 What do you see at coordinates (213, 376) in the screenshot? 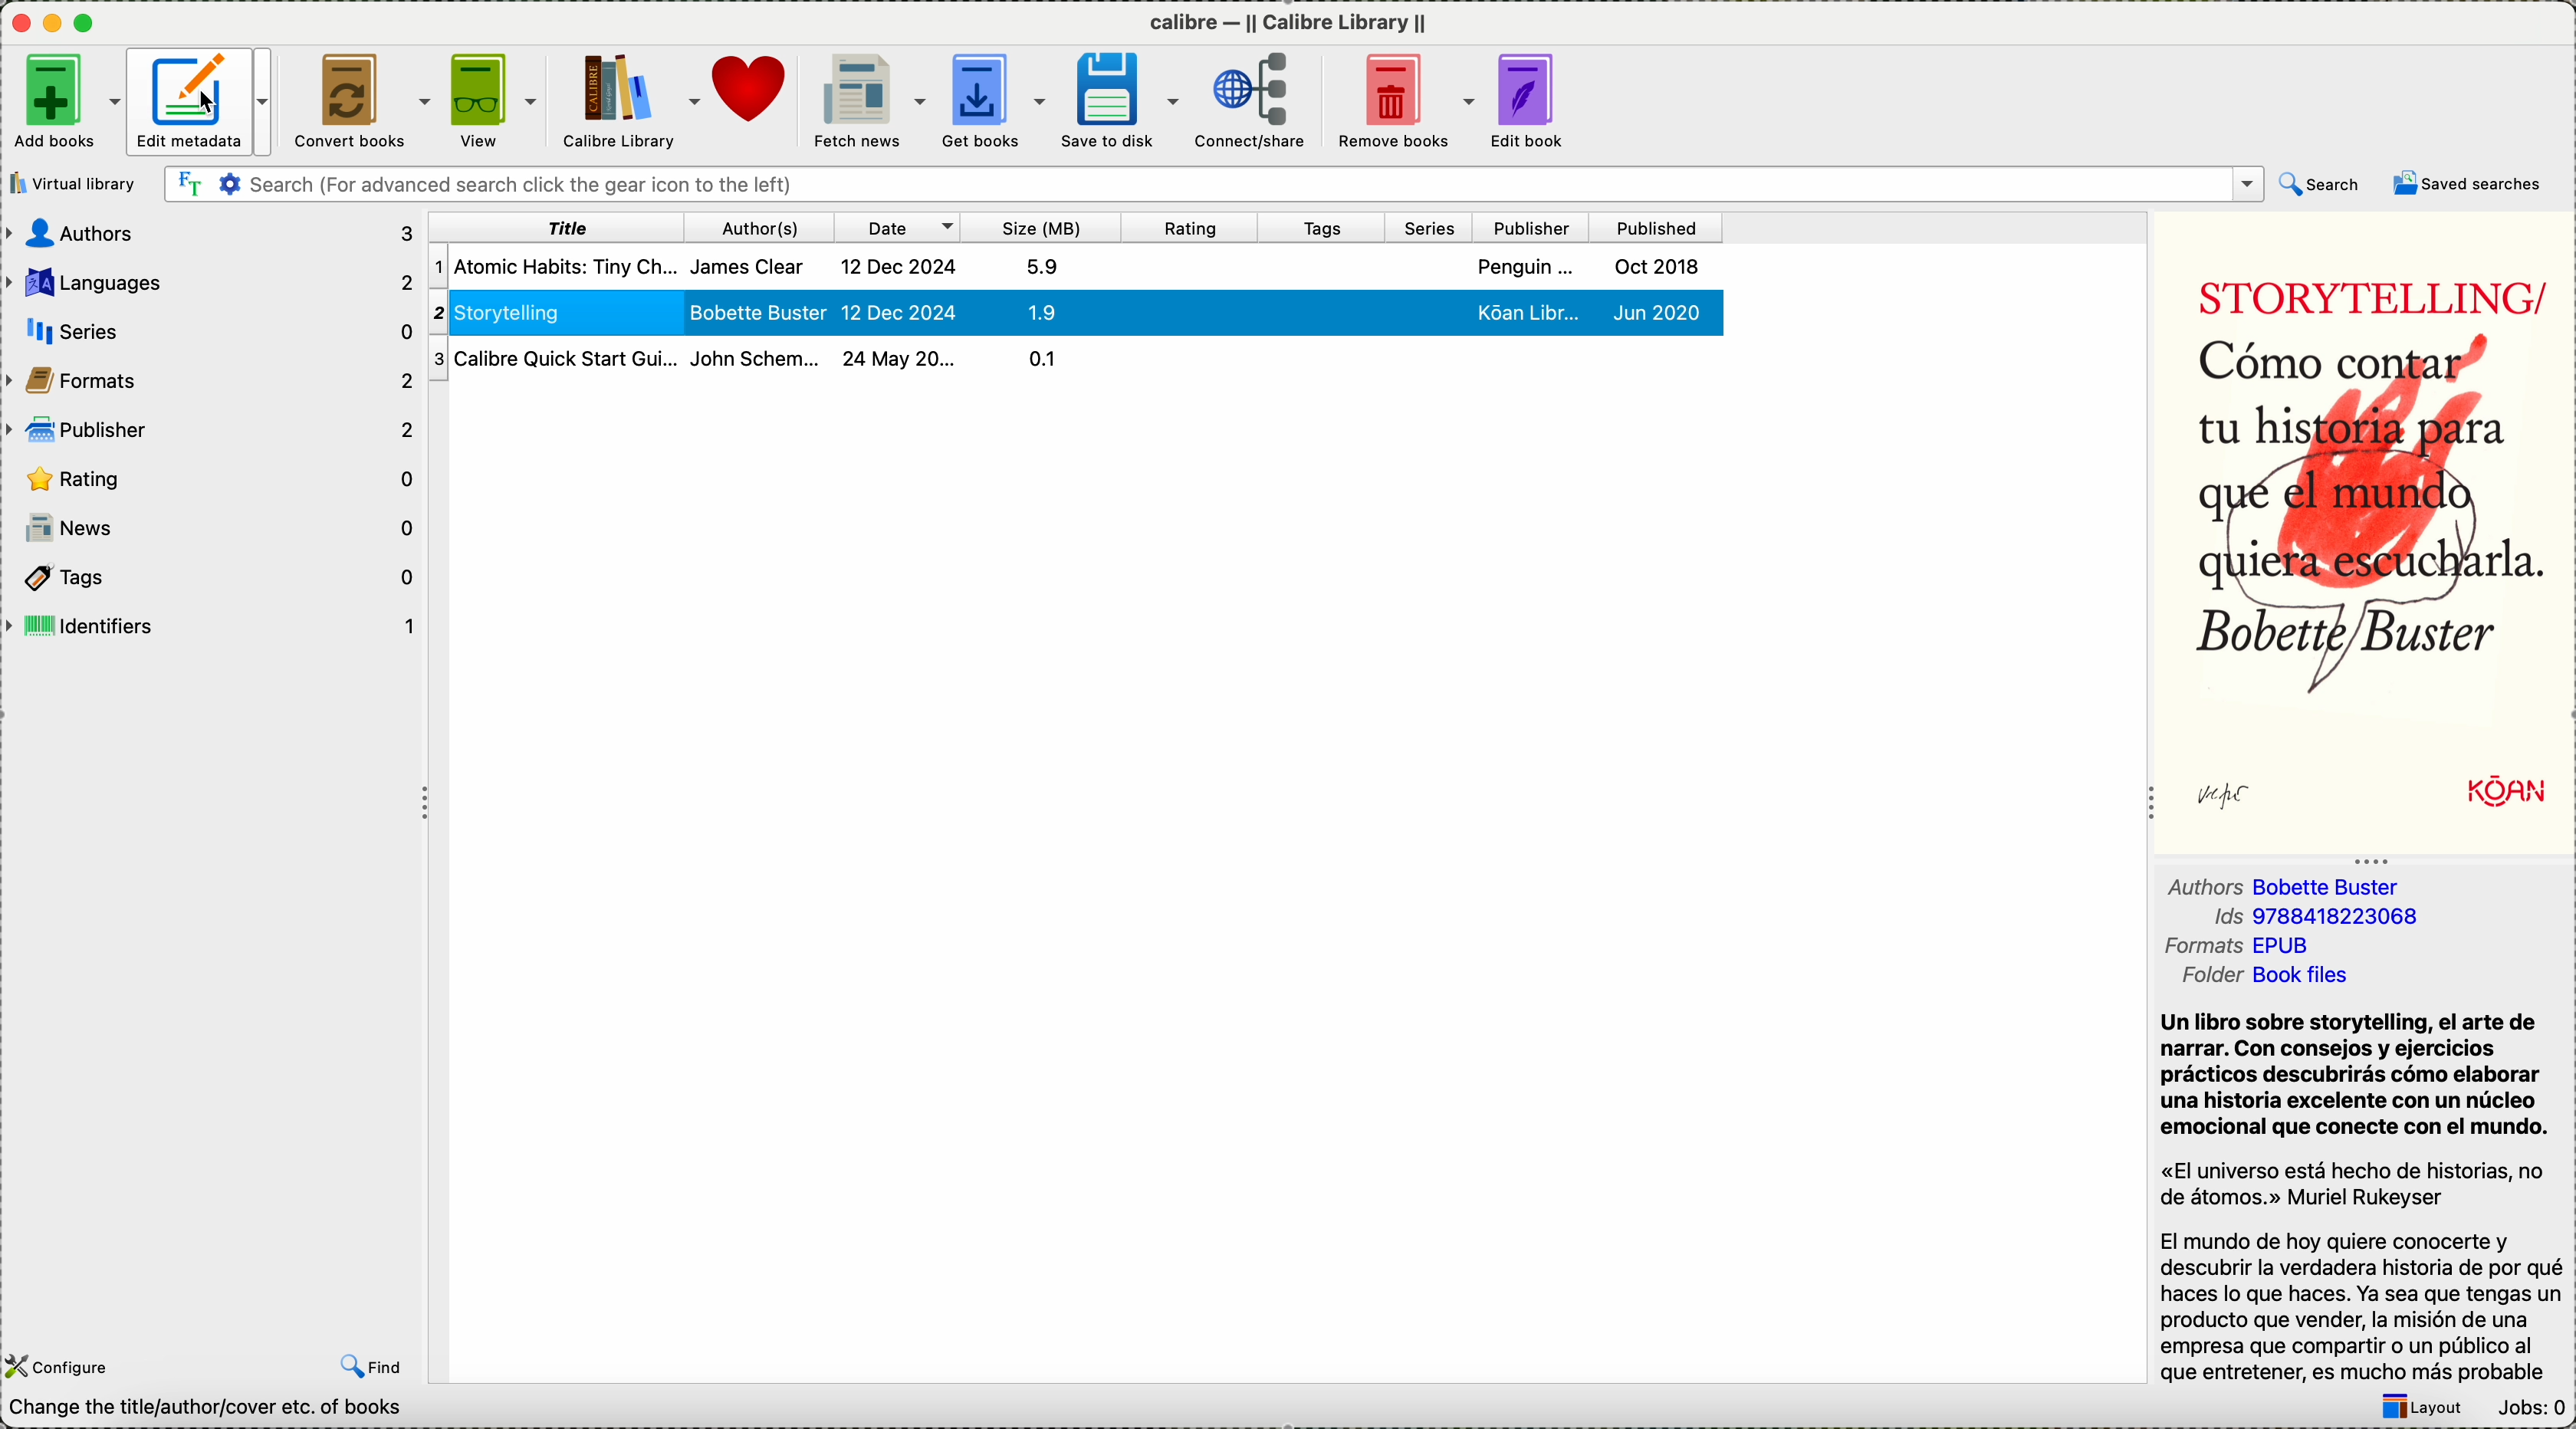
I see `formats` at bounding box center [213, 376].